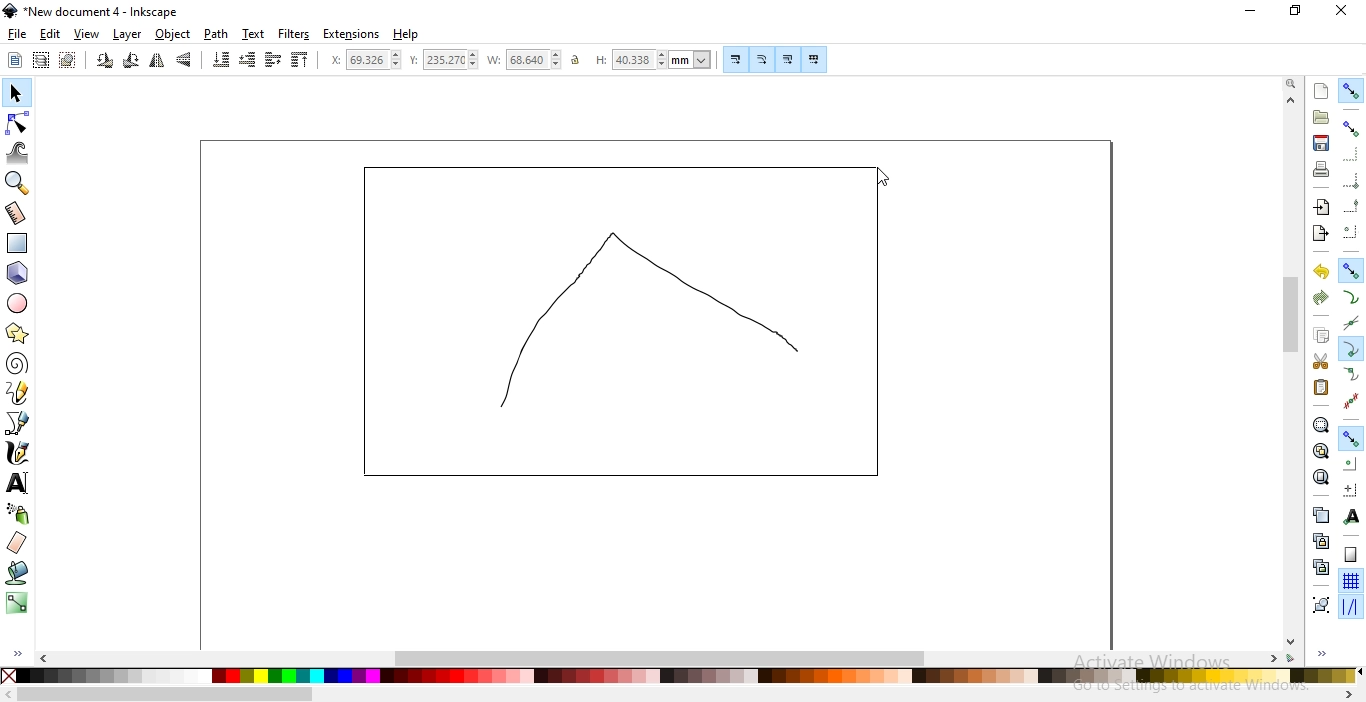 The width and height of the screenshot is (1366, 702). Describe the element at coordinates (16, 364) in the screenshot. I see `create spirals` at that location.